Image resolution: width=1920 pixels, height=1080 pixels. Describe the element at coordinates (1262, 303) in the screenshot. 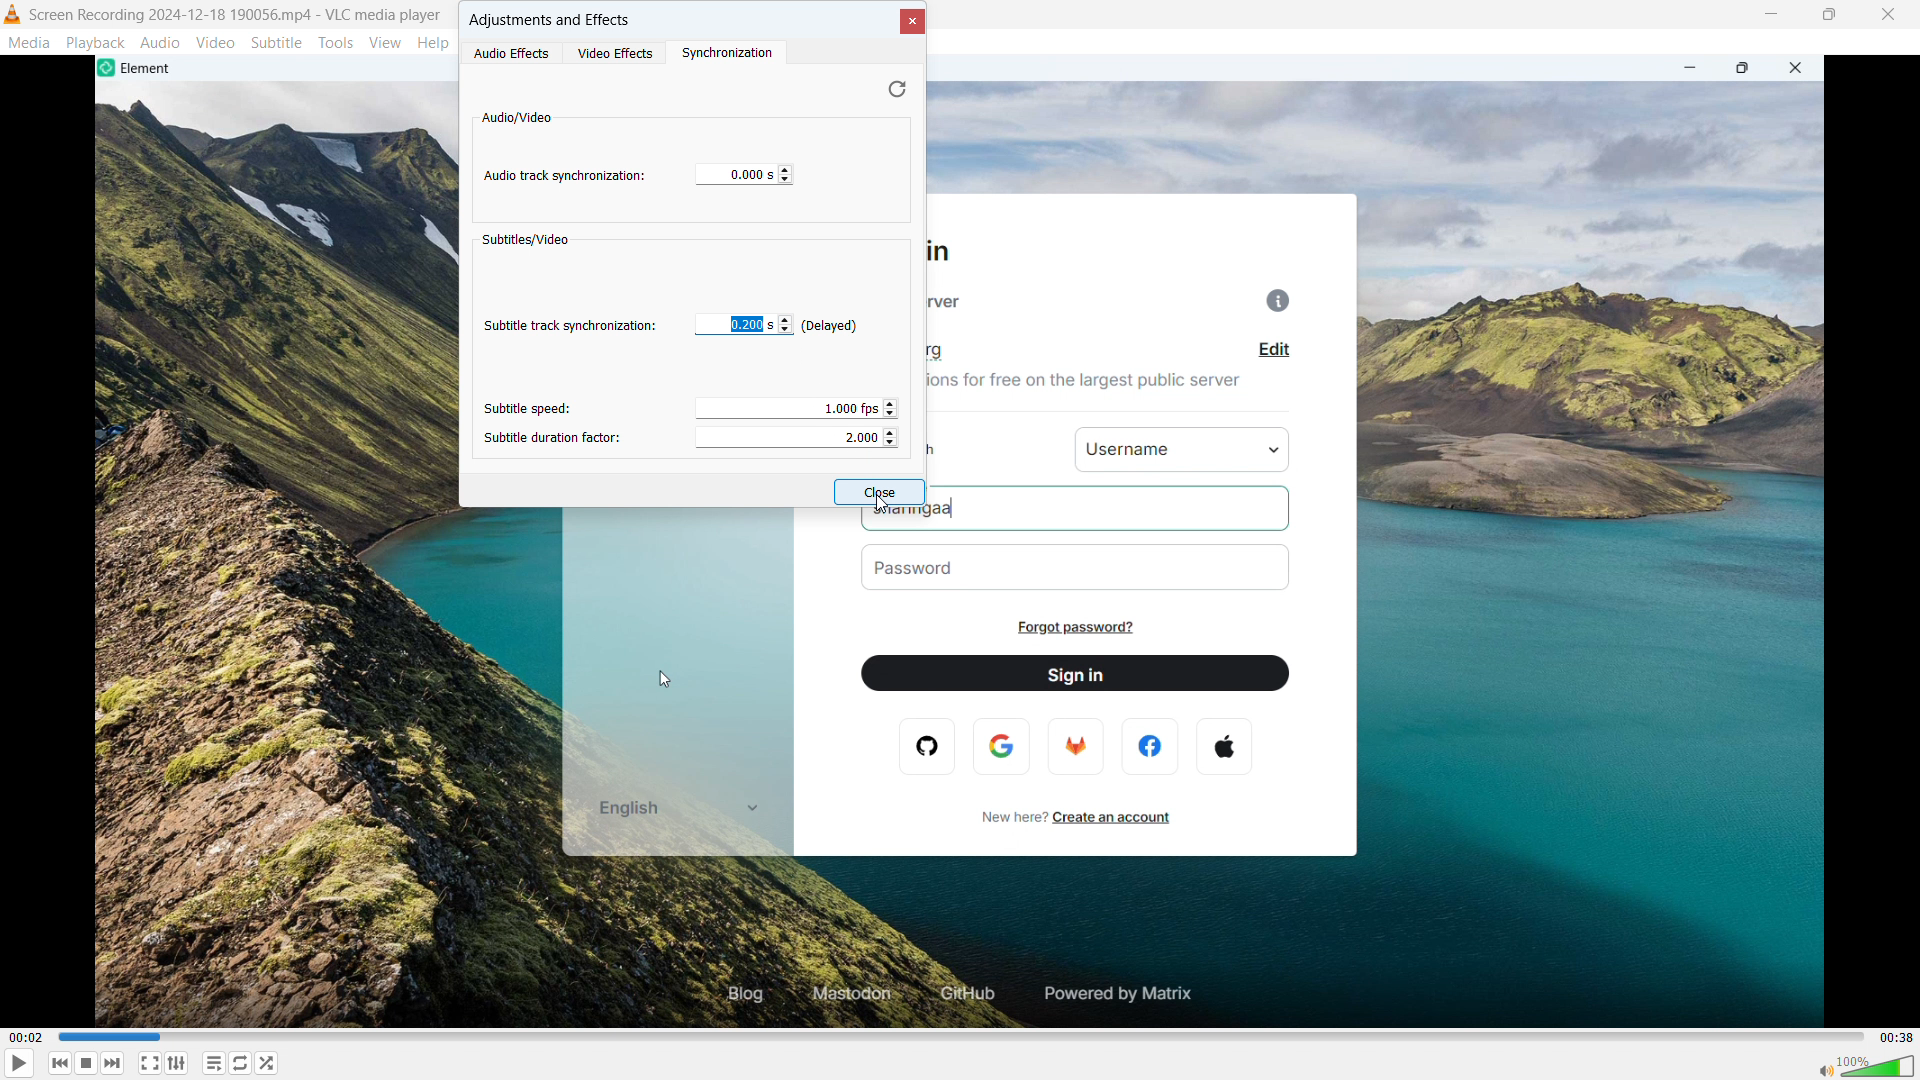

I see `info` at that location.